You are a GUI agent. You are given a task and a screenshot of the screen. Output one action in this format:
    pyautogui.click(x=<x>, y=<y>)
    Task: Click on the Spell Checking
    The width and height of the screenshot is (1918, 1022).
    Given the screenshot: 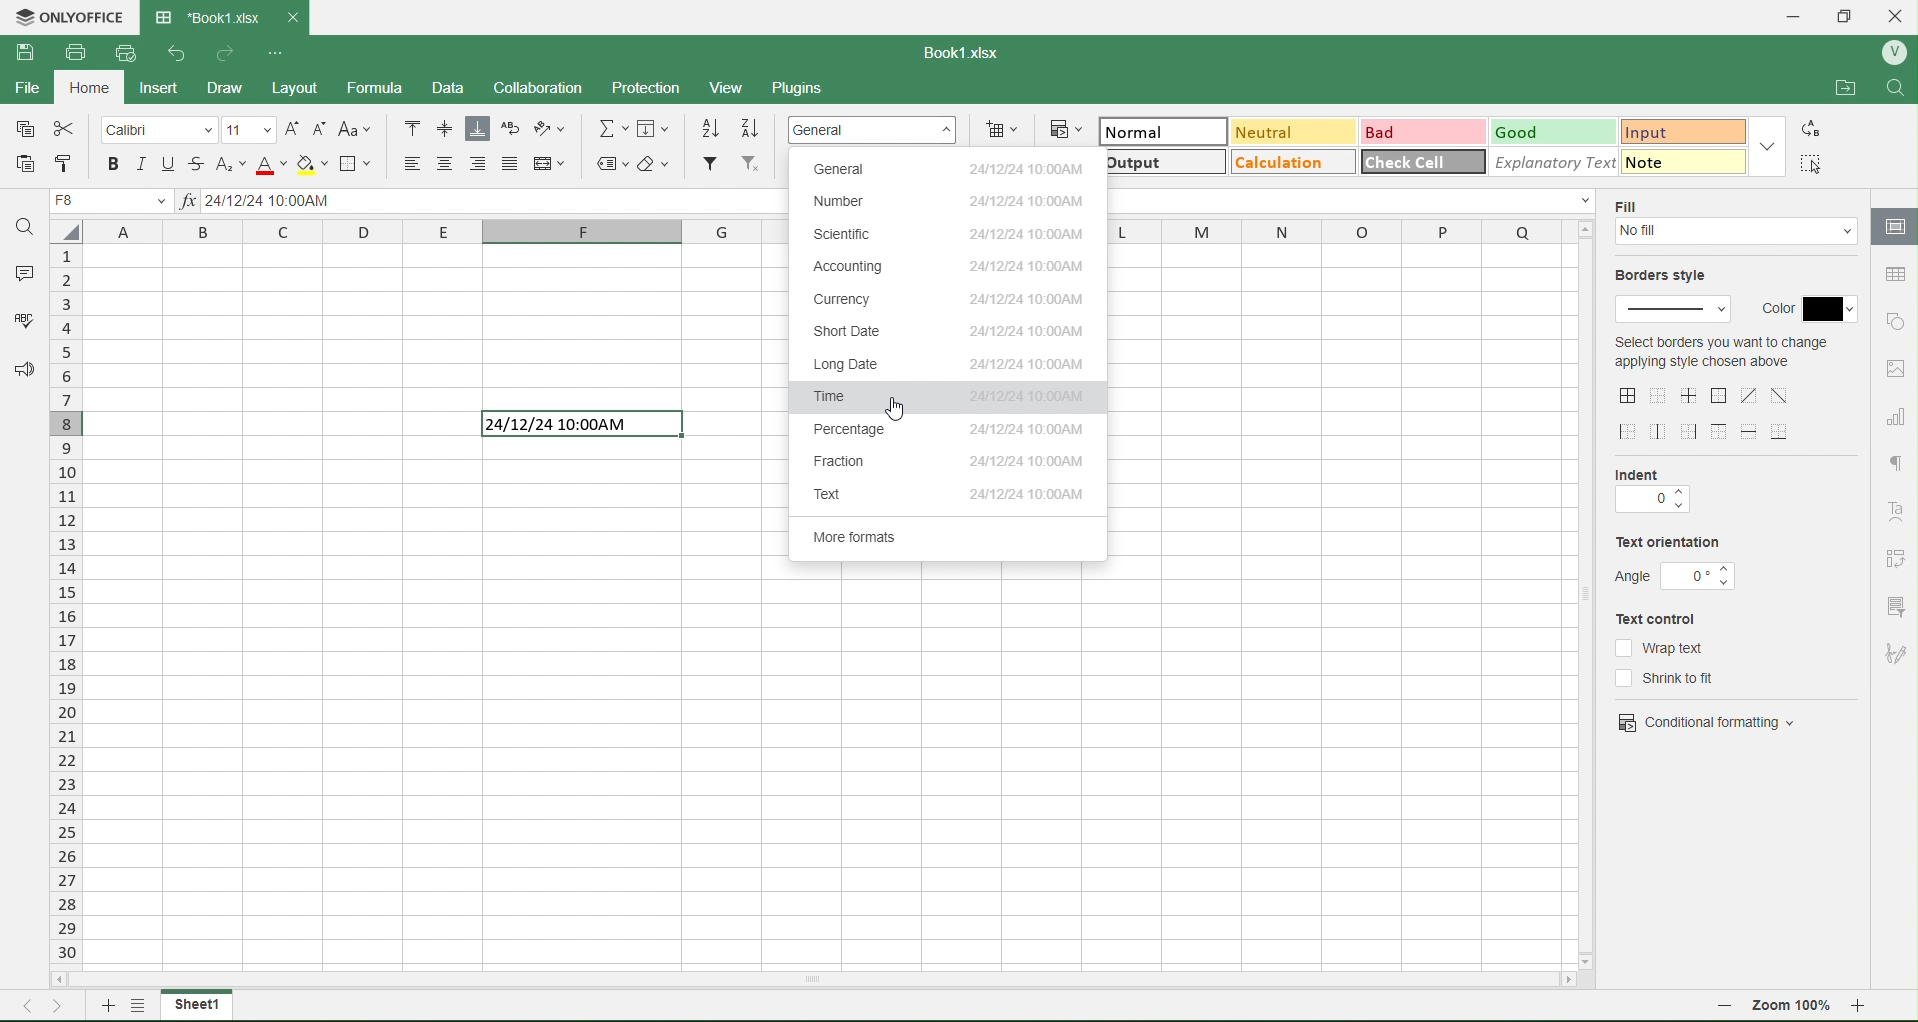 What is the action you would take?
    pyautogui.click(x=17, y=322)
    